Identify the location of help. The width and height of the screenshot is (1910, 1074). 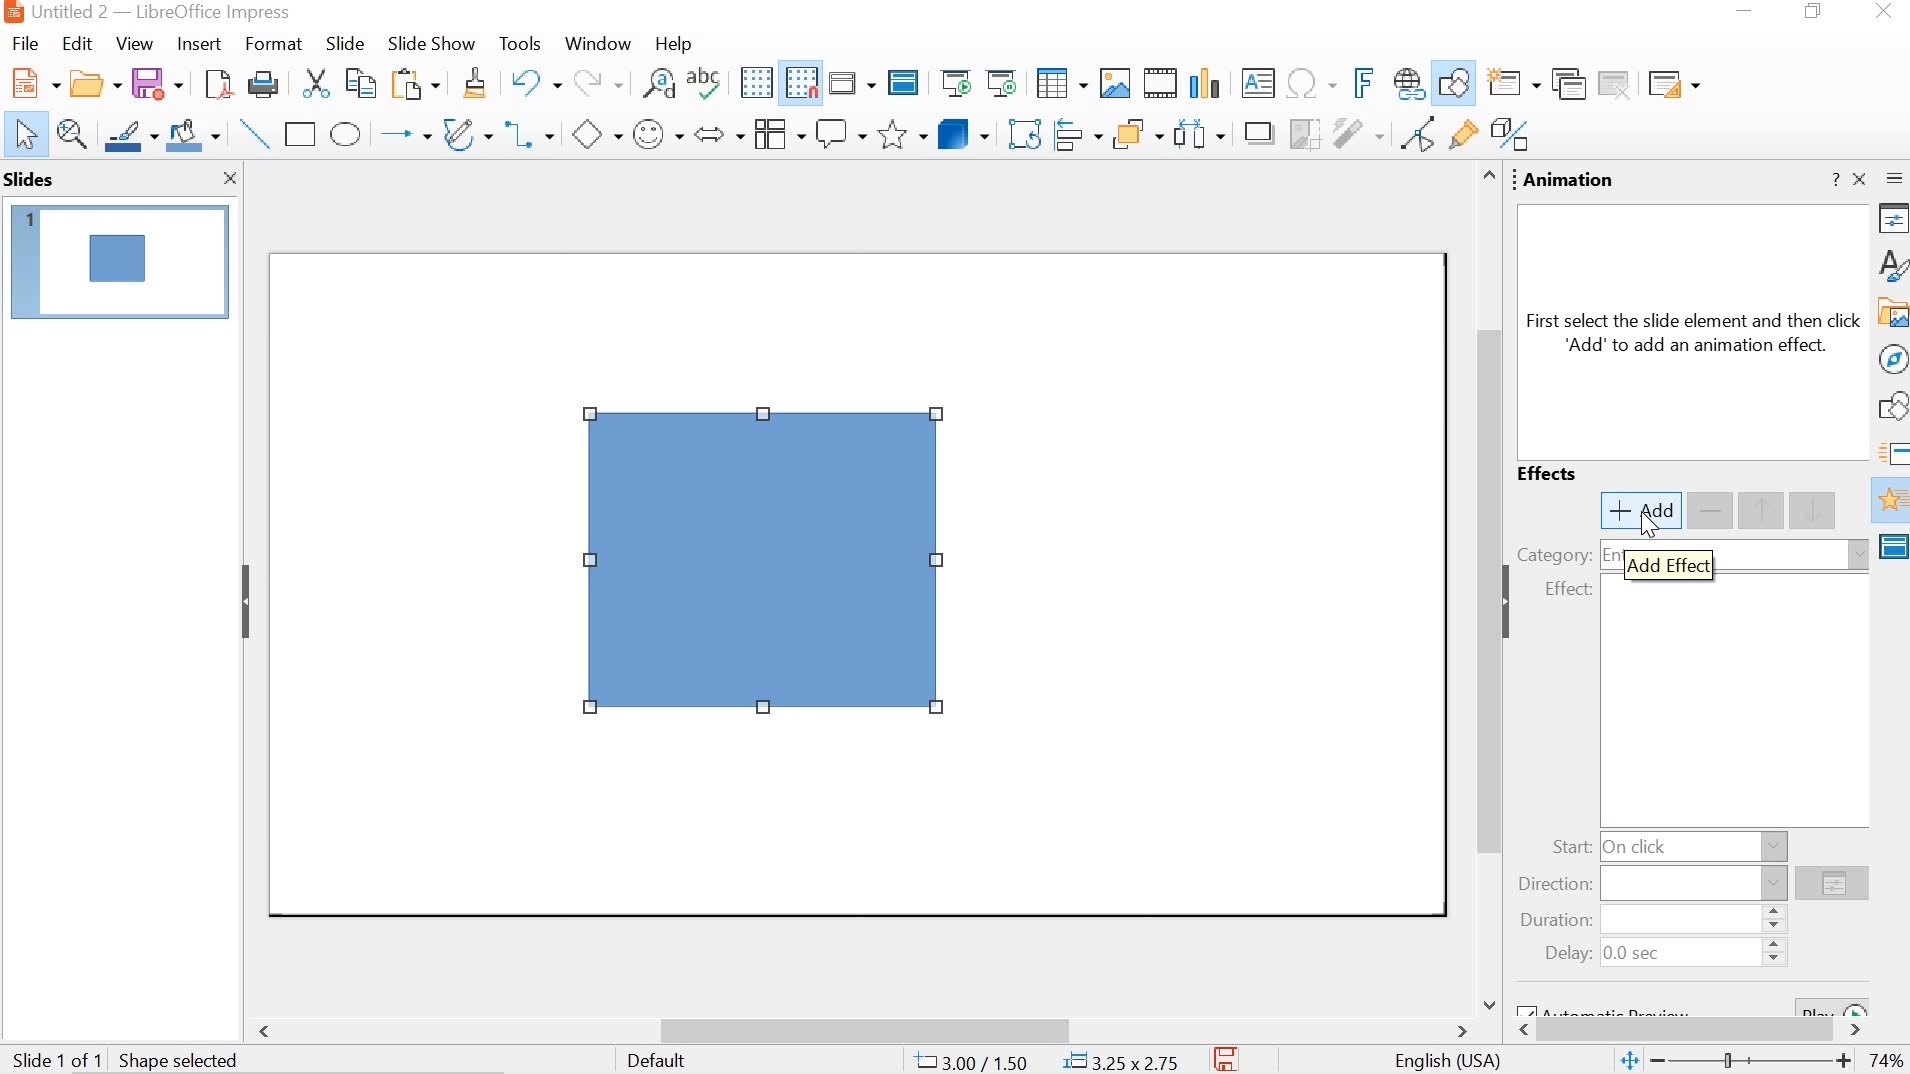
(670, 45).